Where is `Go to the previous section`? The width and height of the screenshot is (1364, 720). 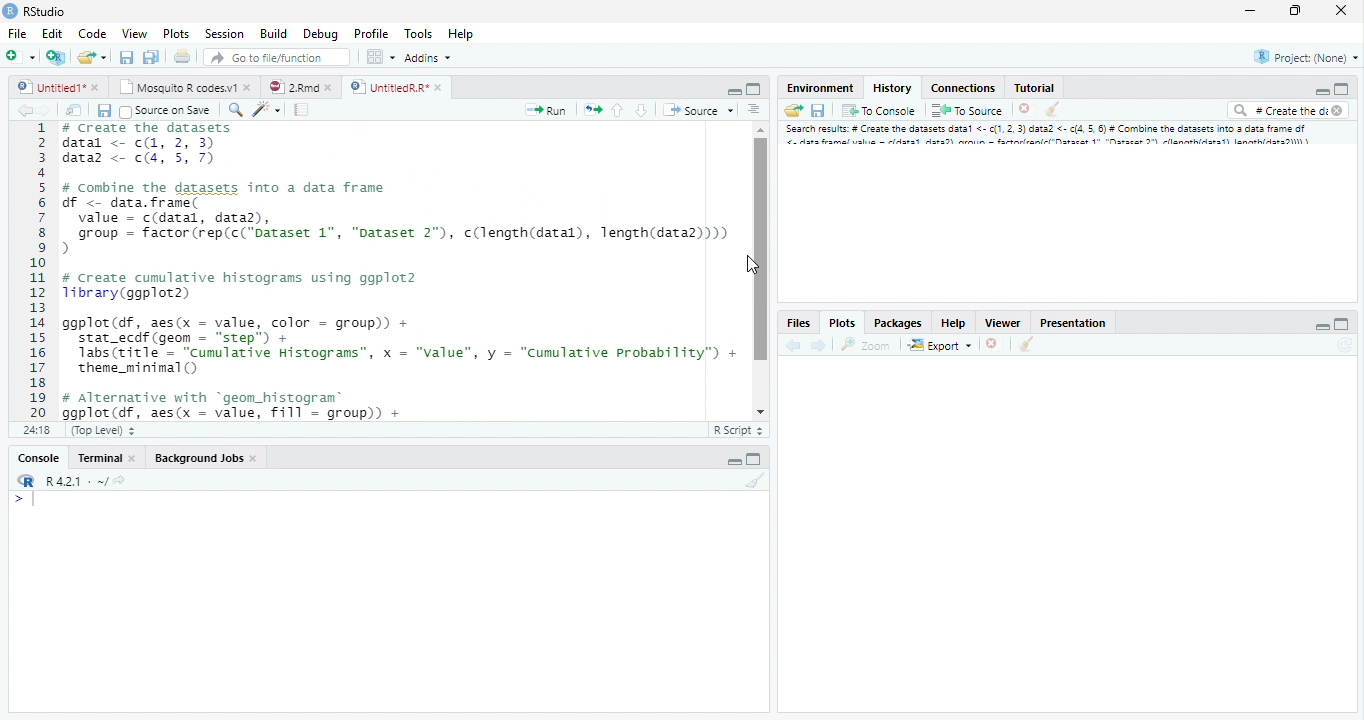
Go to the previous section is located at coordinates (619, 113).